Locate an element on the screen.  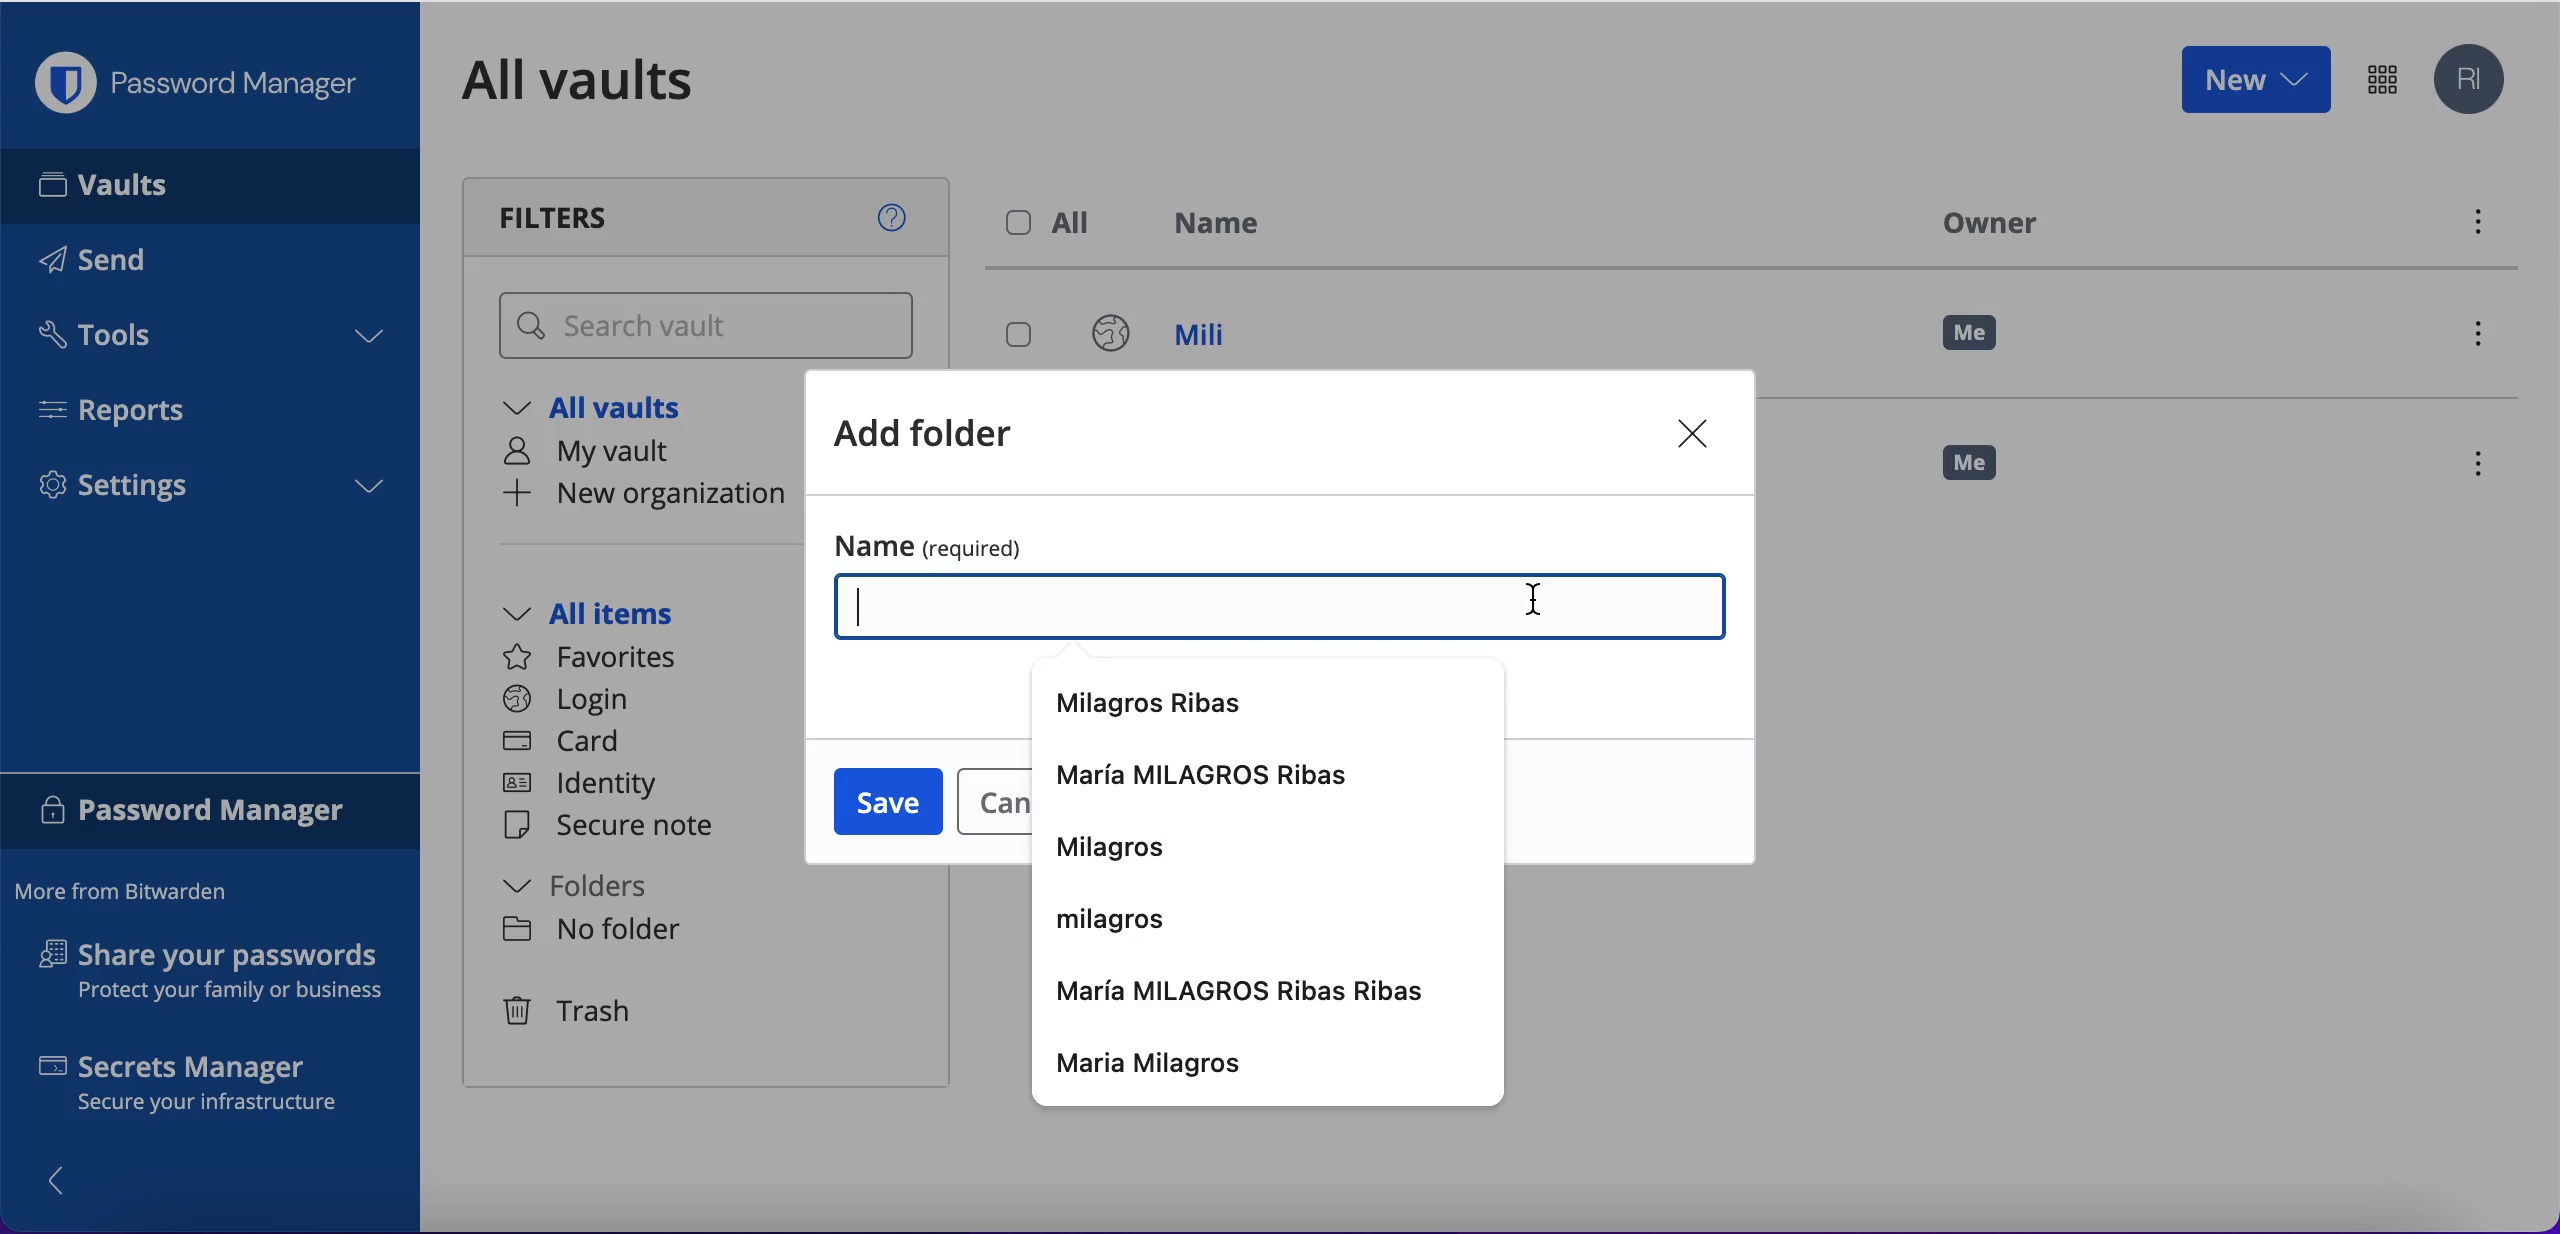
menu is located at coordinates (2487, 467).